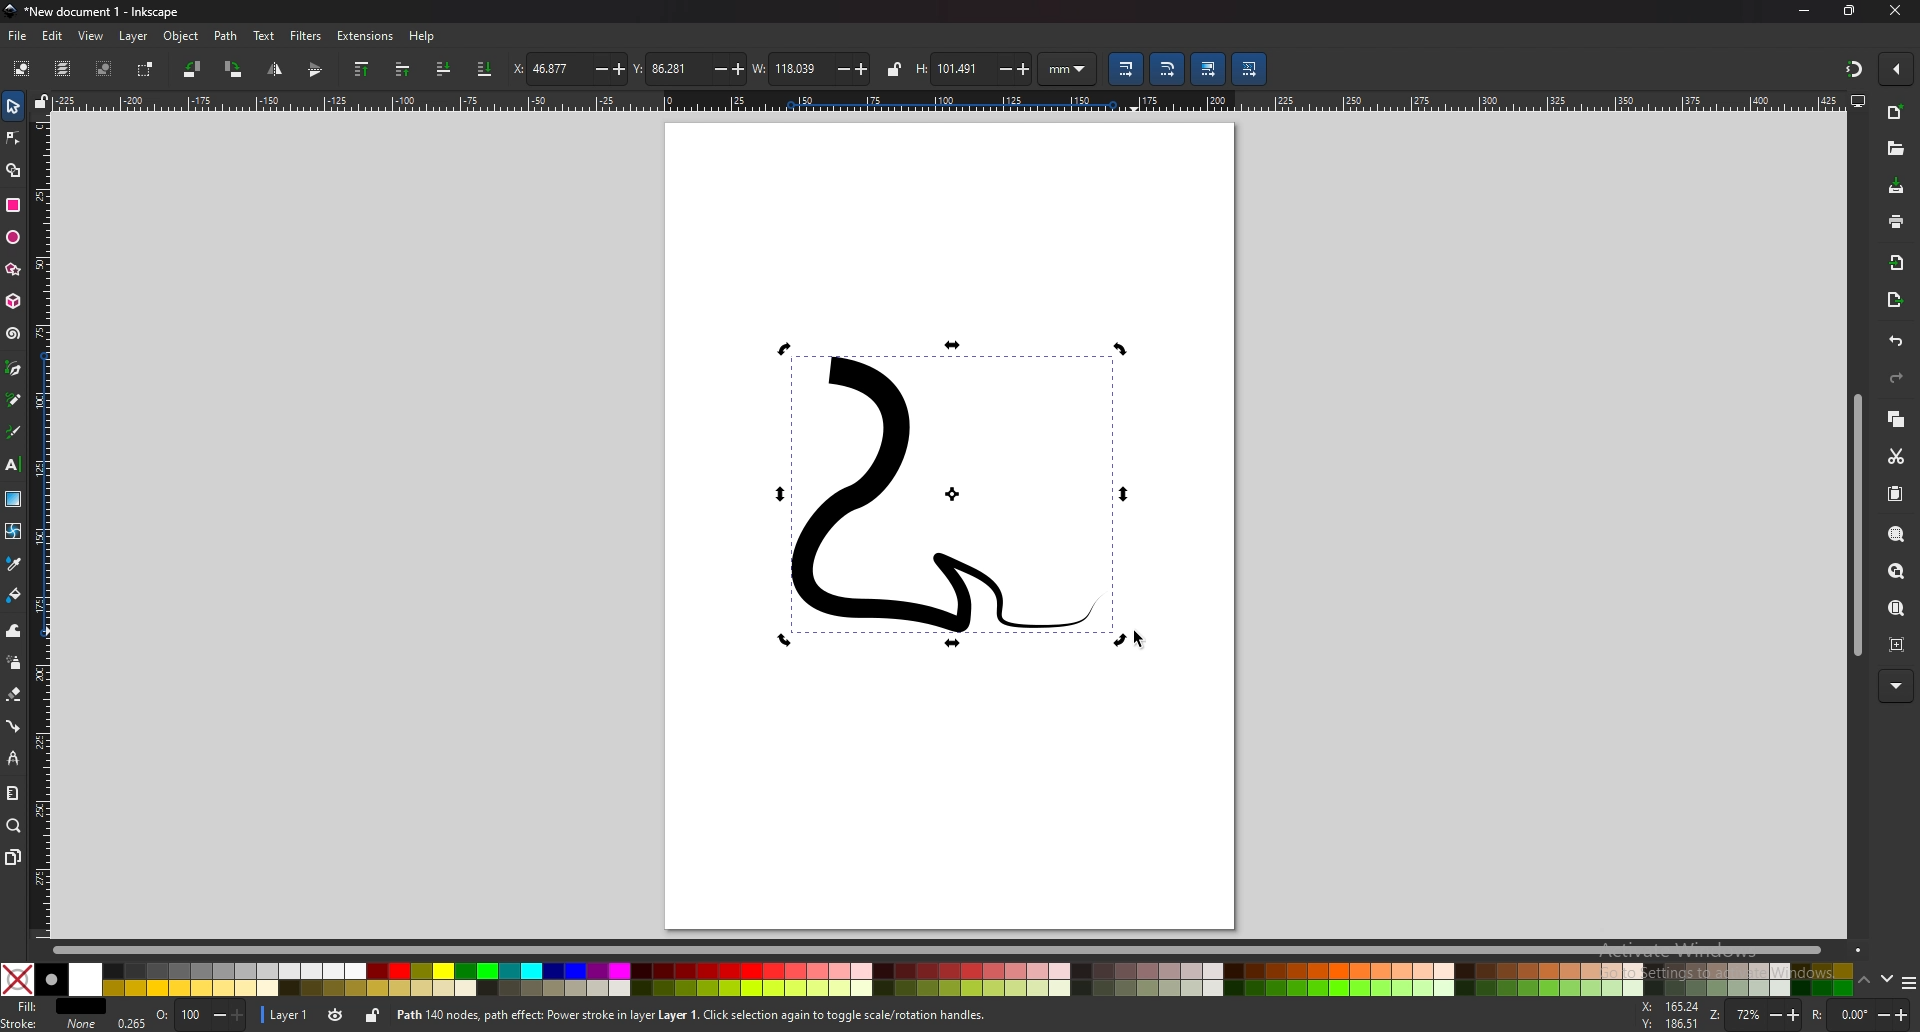  What do you see at coordinates (569, 68) in the screenshot?
I see `x coordinates` at bounding box center [569, 68].